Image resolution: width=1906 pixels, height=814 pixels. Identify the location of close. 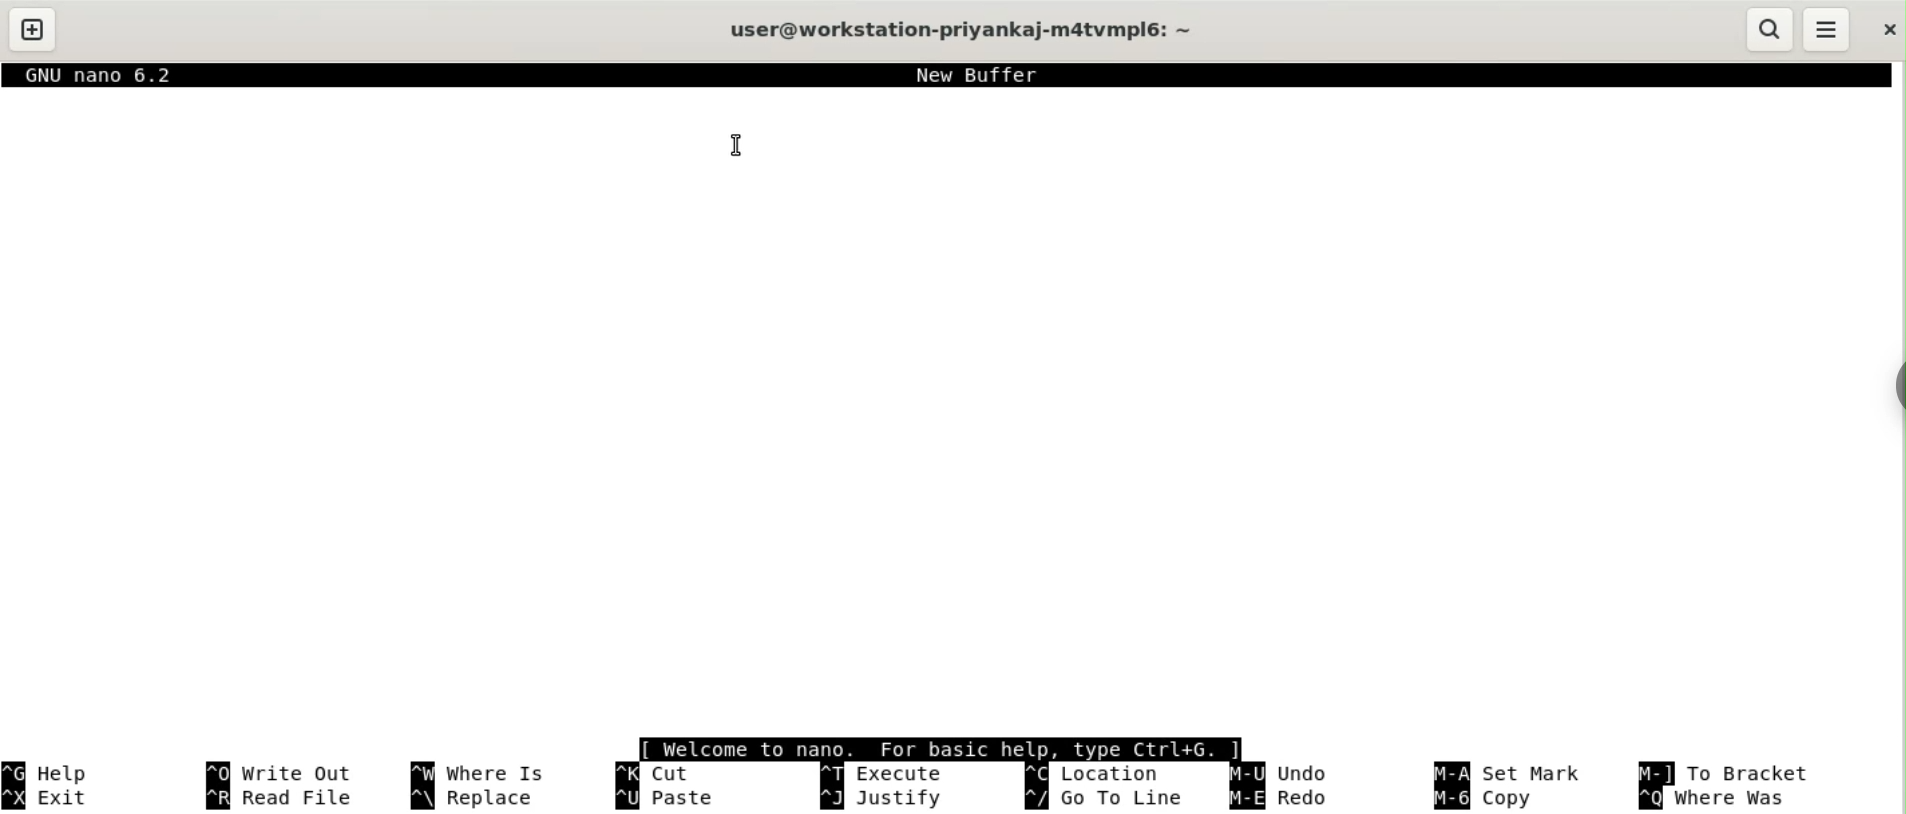
(1883, 30).